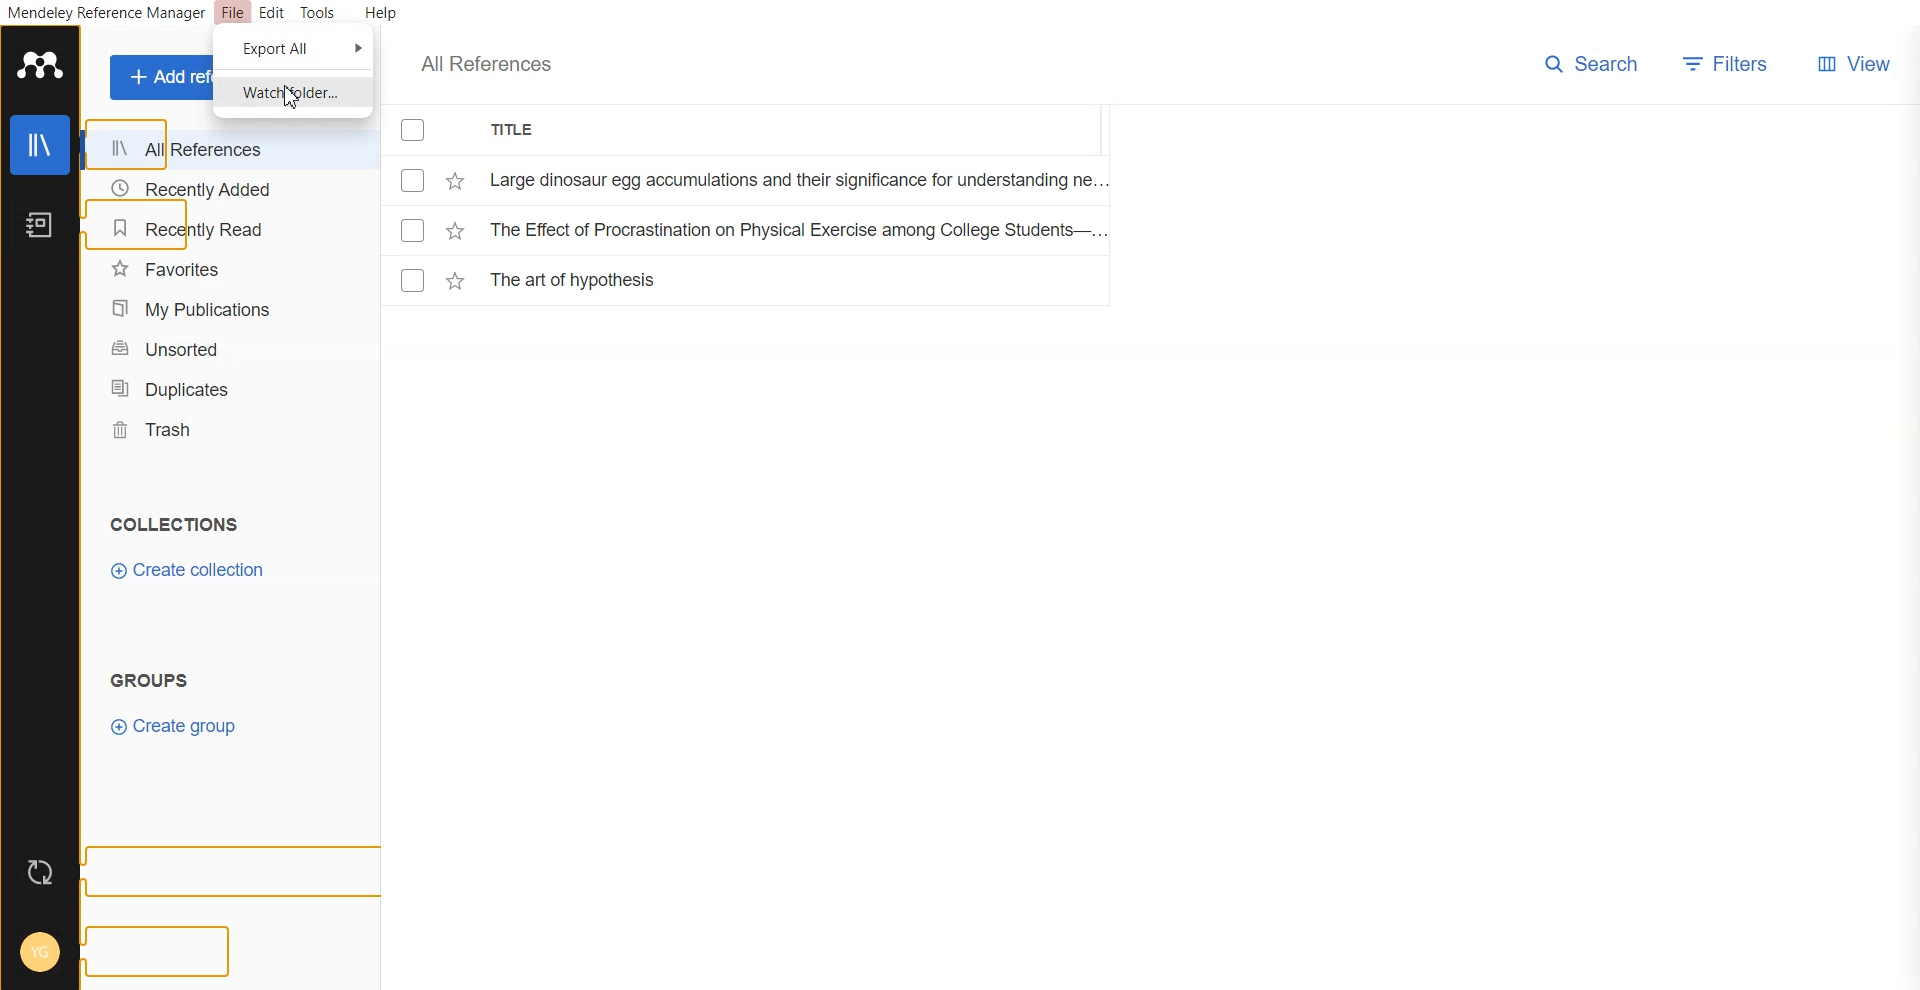  Describe the element at coordinates (295, 50) in the screenshot. I see `Export All` at that location.